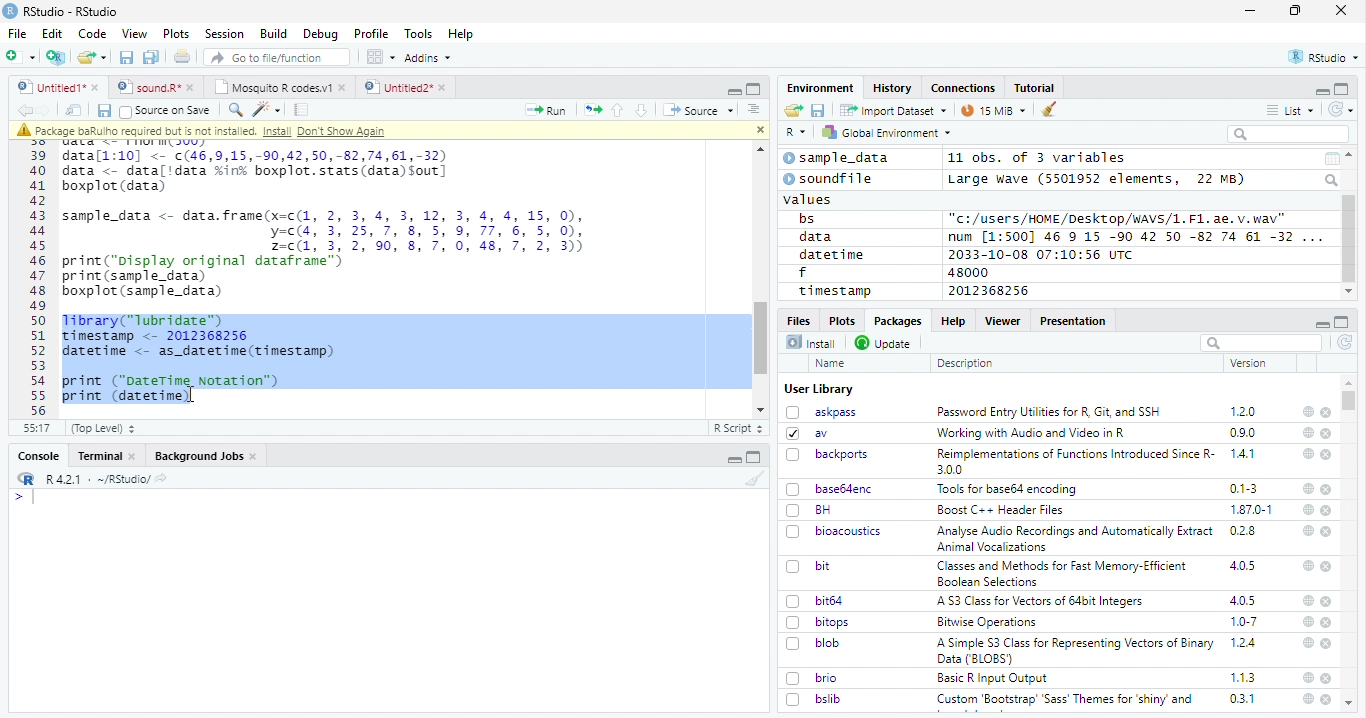 Image resolution: width=1366 pixels, height=718 pixels. What do you see at coordinates (279, 87) in the screenshot?
I see `Mosquito R codes.v1` at bounding box center [279, 87].